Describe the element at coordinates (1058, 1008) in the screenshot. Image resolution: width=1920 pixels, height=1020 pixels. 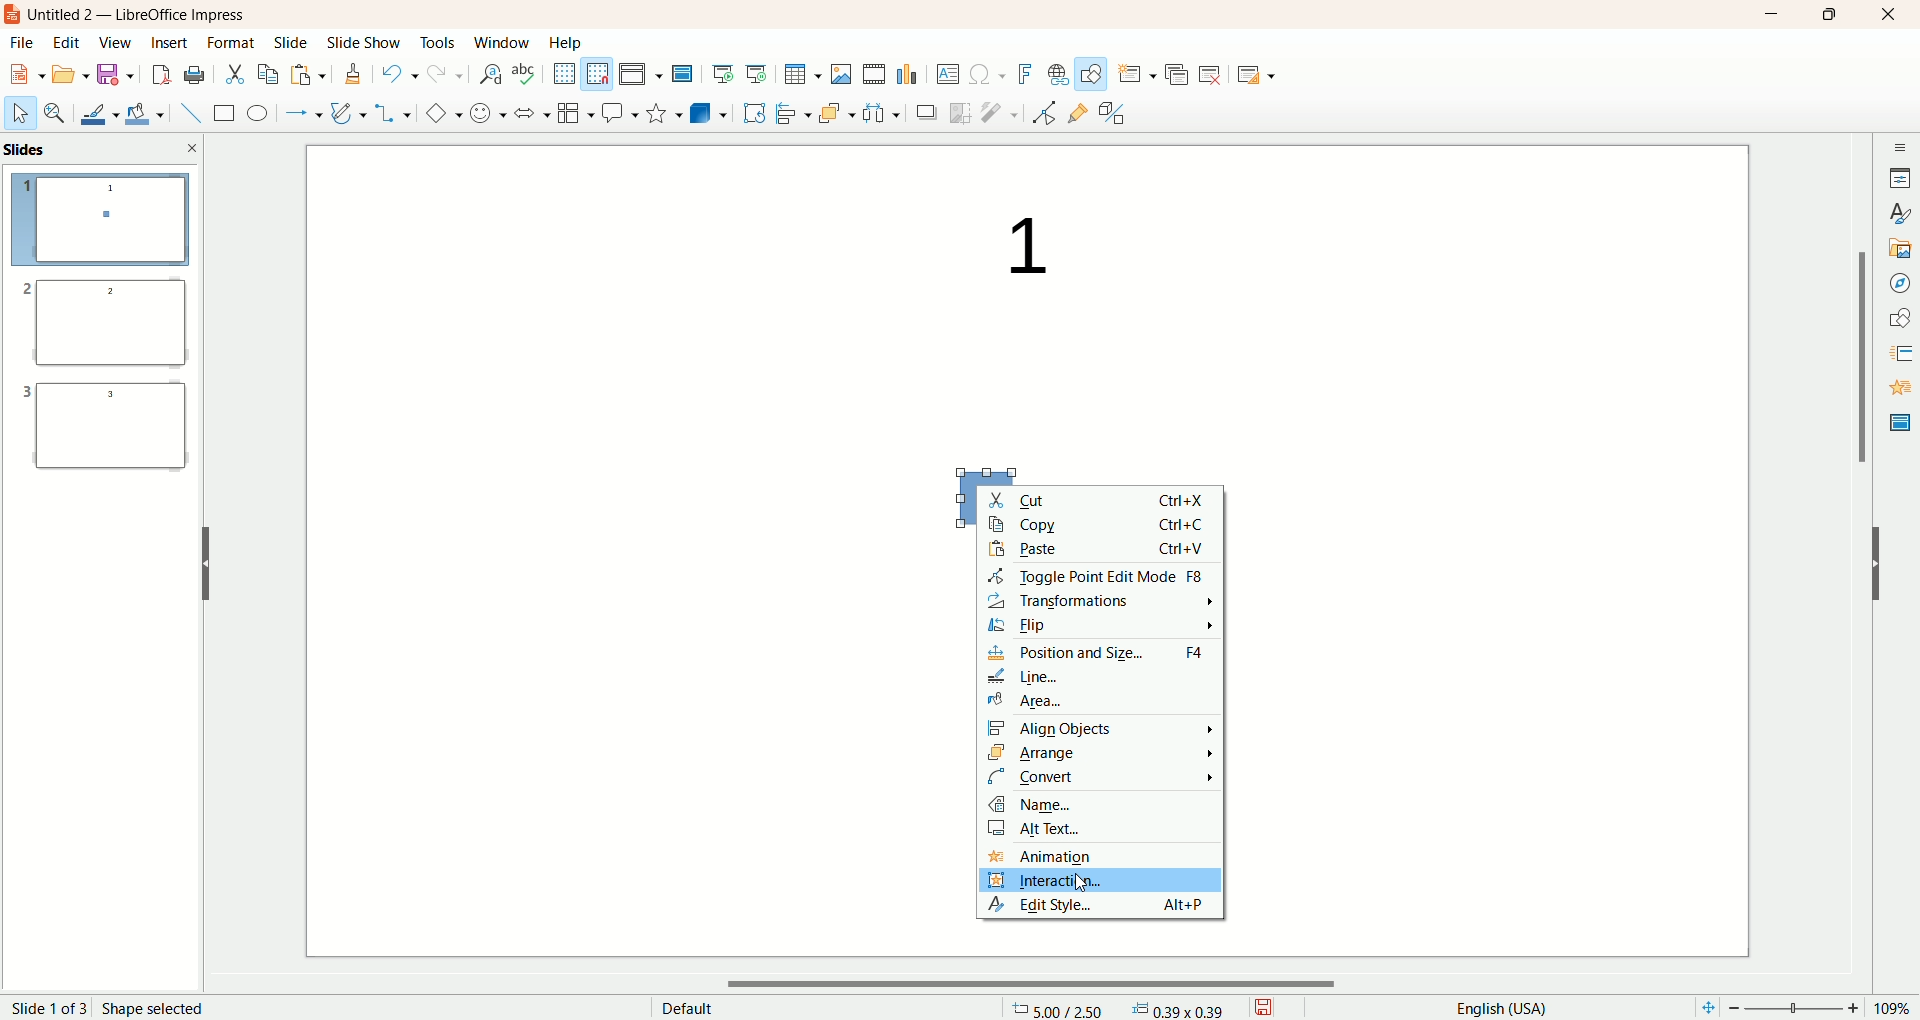
I see `coordinates` at that location.